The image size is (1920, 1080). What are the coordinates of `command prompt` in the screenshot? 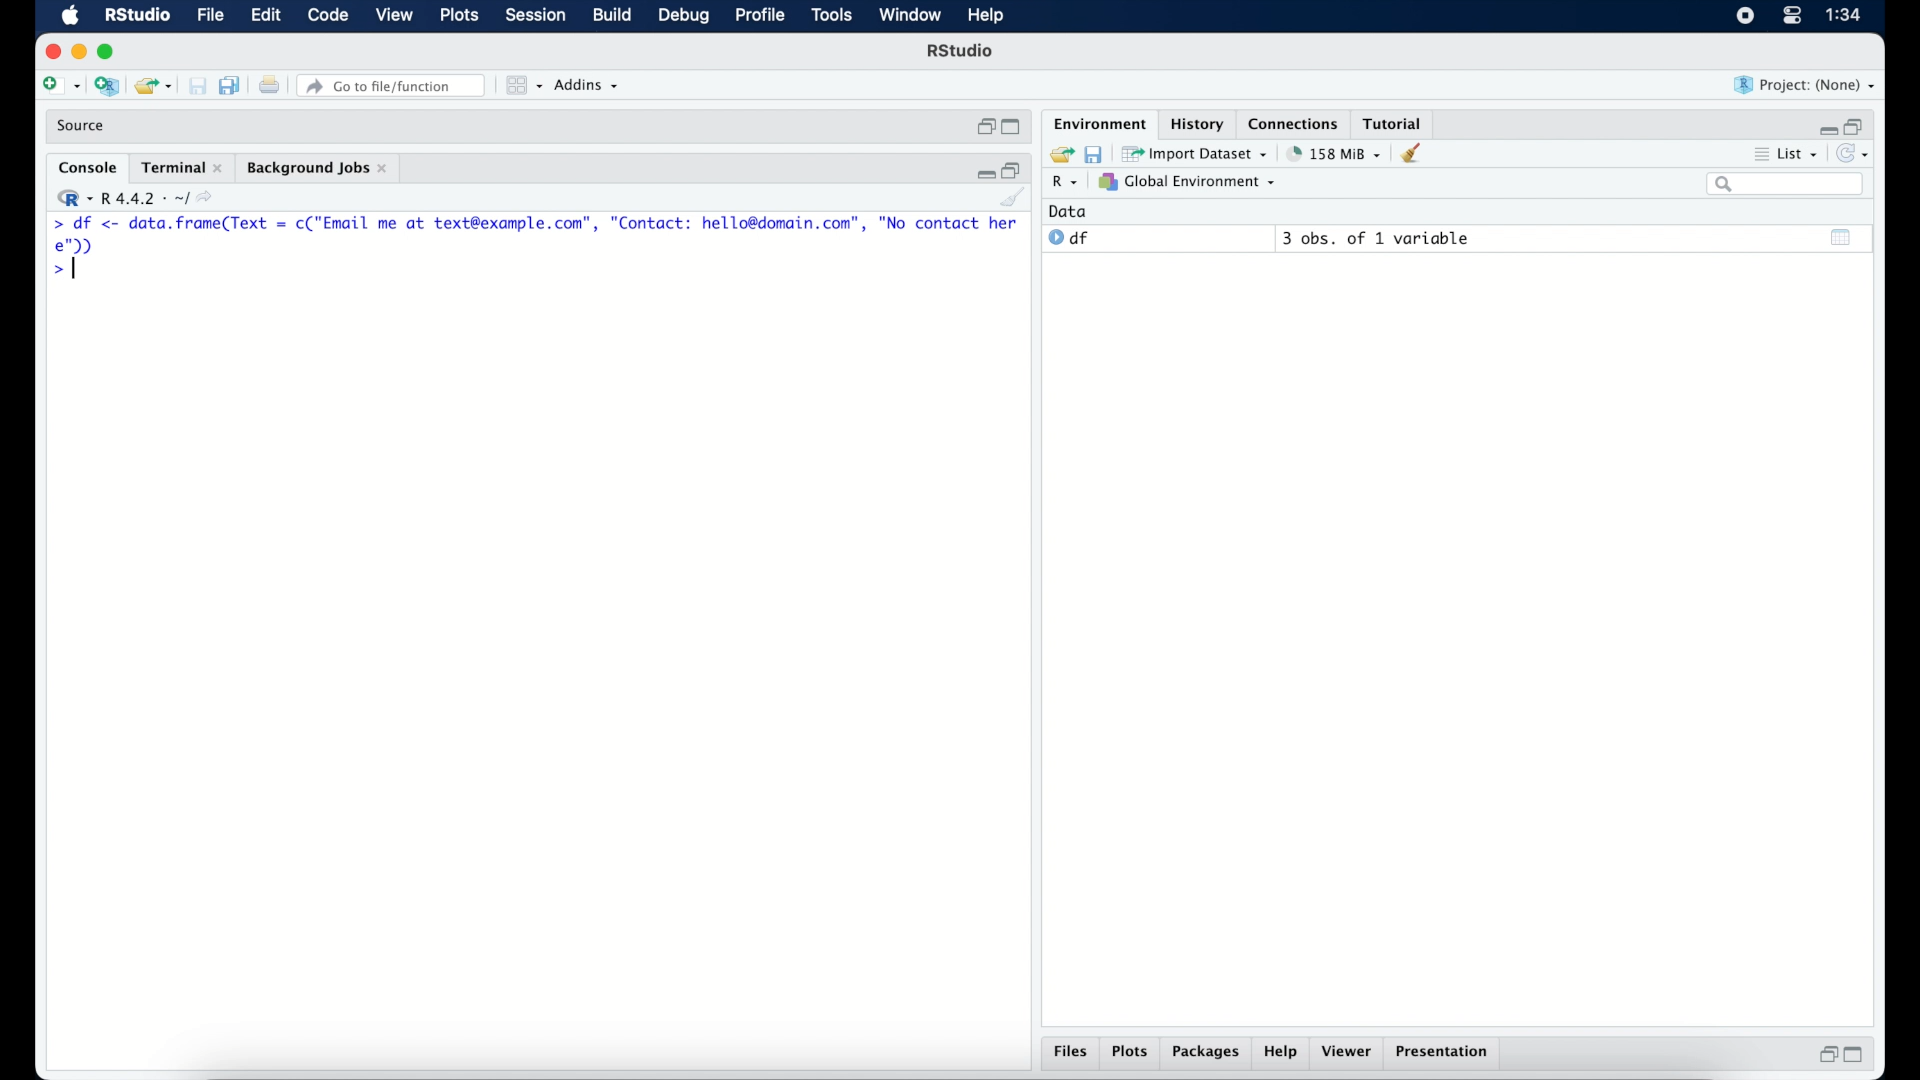 It's located at (66, 272).